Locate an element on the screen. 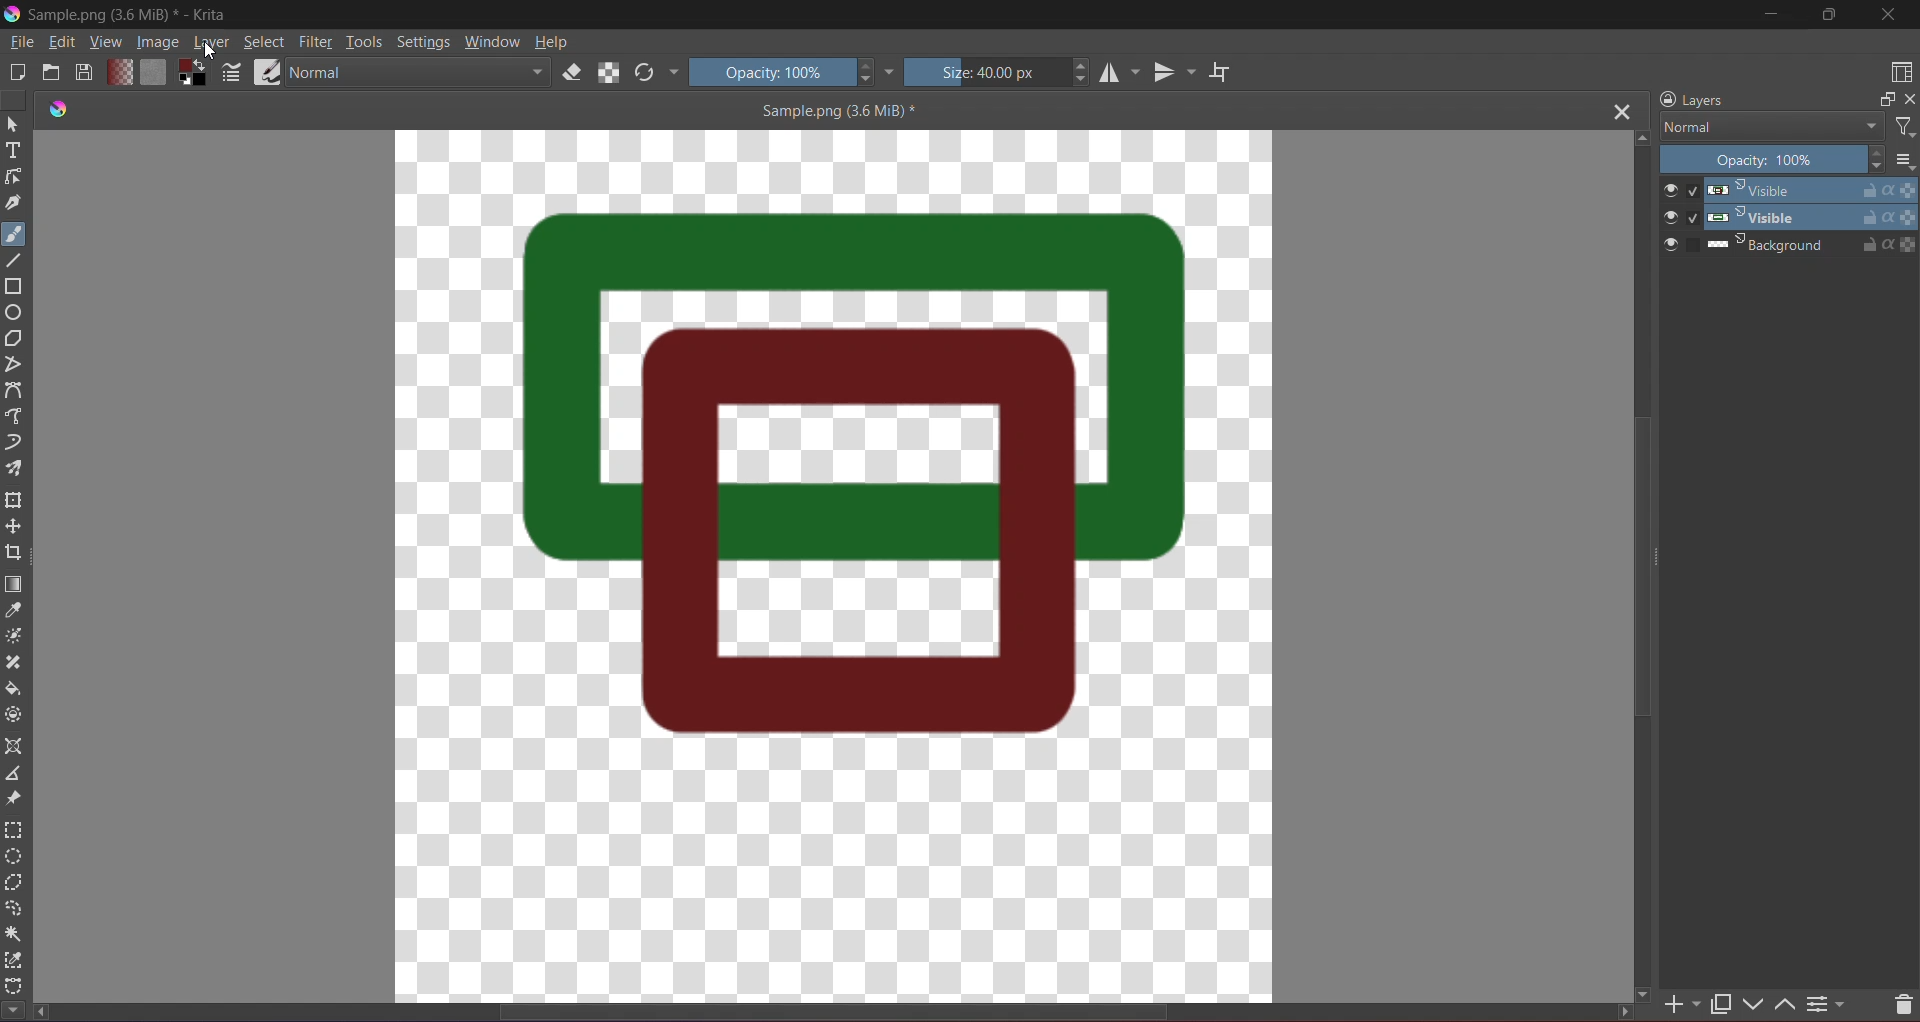  Reload is located at coordinates (645, 73).